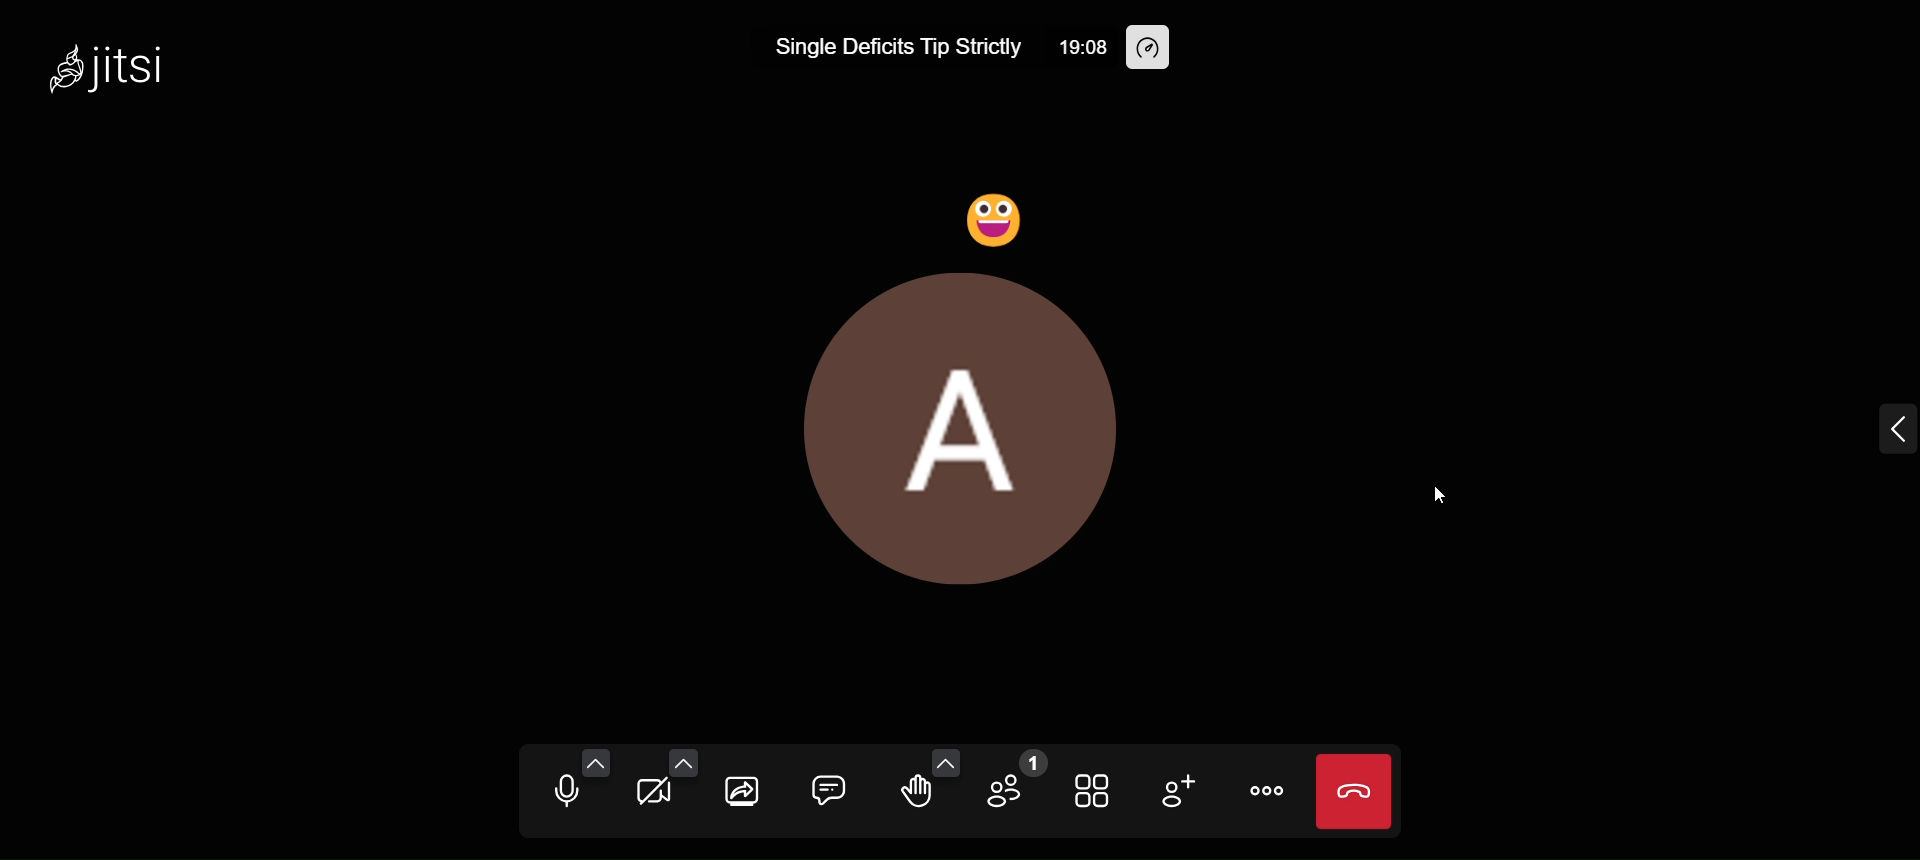 Image resolution: width=1920 pixels, height=860 pixels. I want to click on jitsi, so click(116, 65).